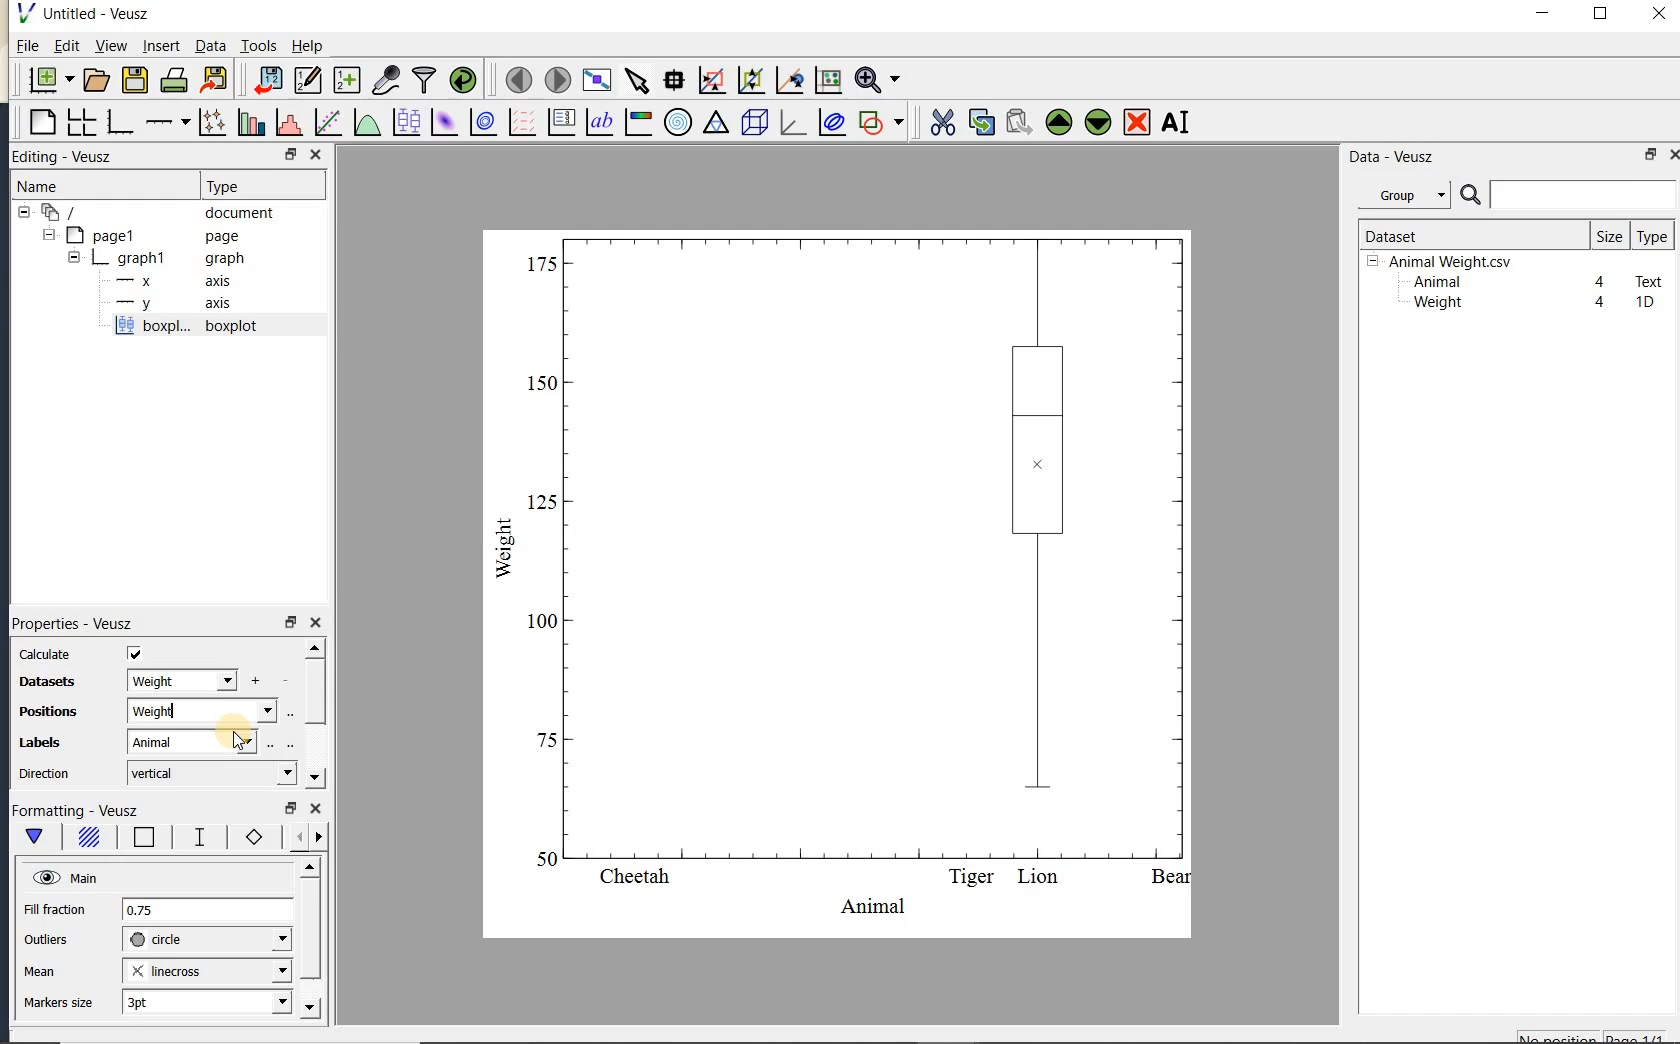 This screenshot has height=1044, width=1680. Describe the element at coordinates (1135, 124) in the screenshot. I see `remove the selected widget` at that location.